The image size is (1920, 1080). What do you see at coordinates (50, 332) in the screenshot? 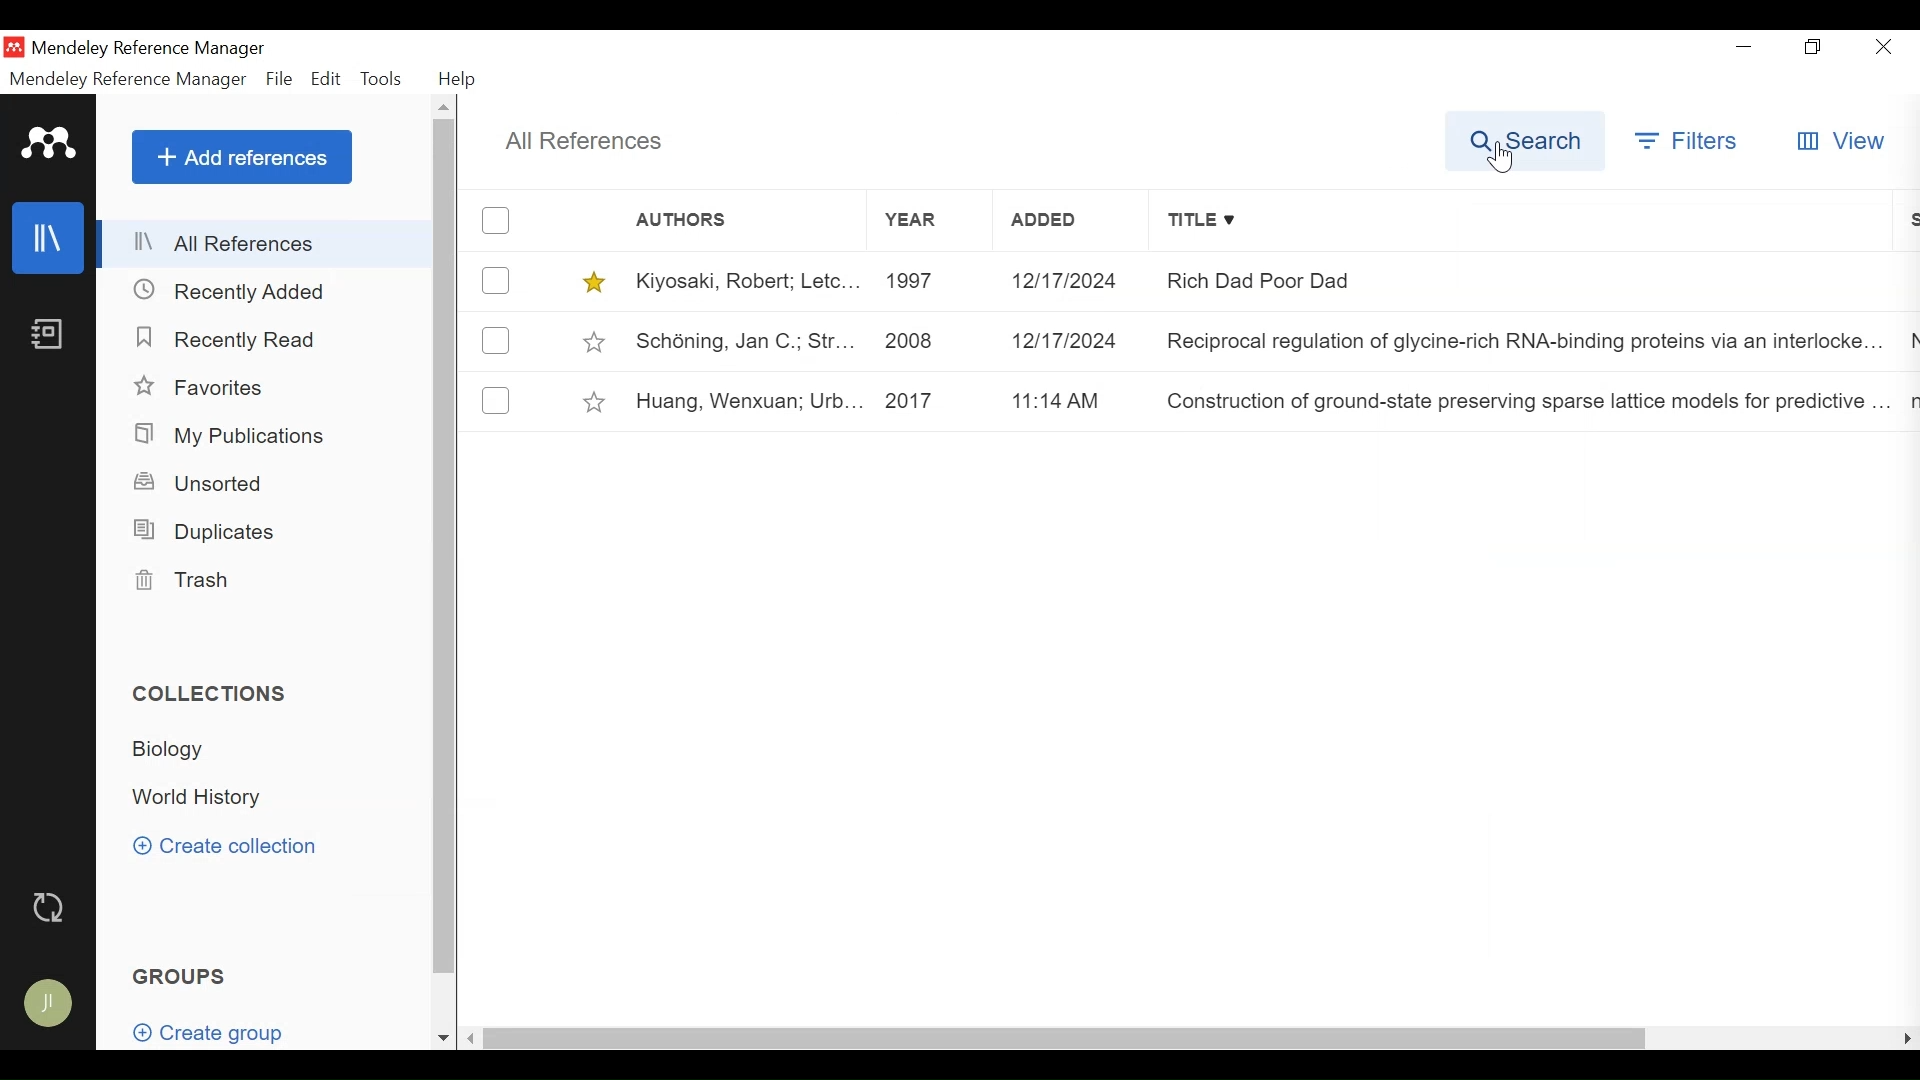
I see `Notebook` at bounding box center [50, 332].